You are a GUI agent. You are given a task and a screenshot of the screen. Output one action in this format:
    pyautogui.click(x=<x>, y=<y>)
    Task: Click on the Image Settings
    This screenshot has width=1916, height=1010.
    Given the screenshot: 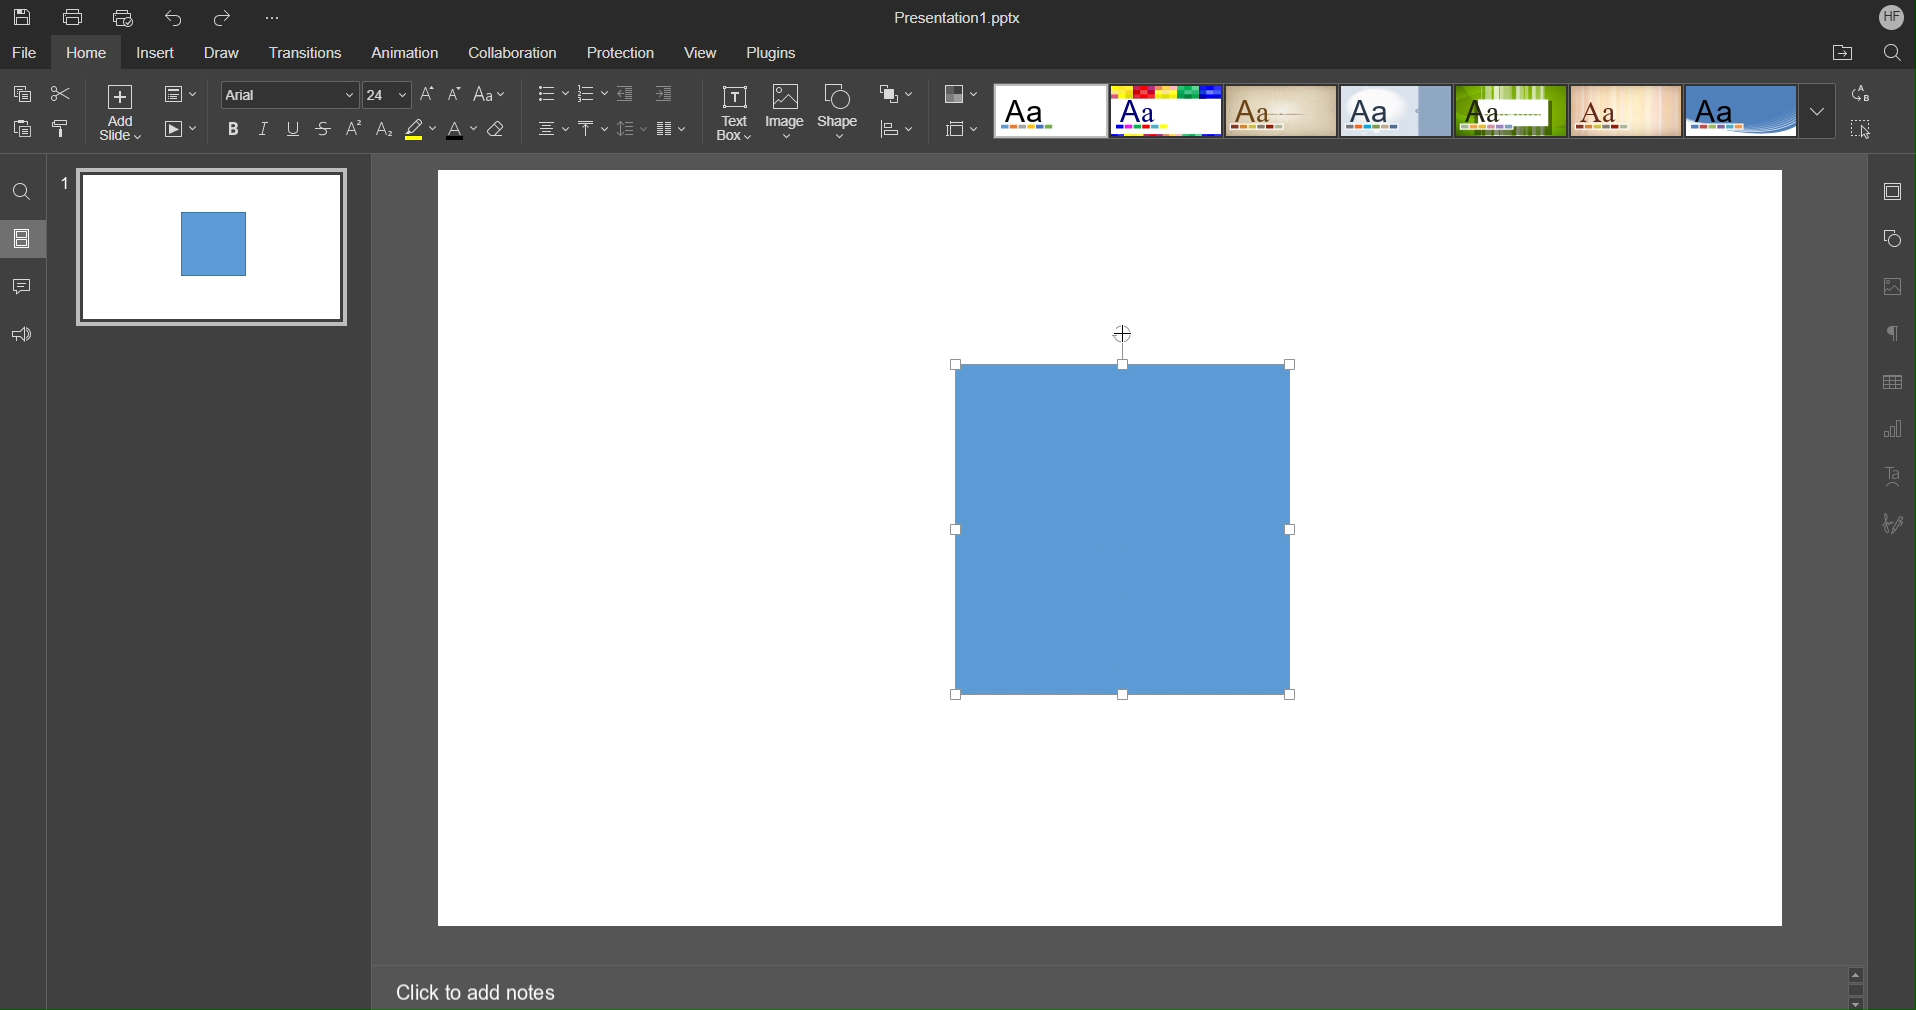 What is the action you would take?
    pyautogui.click(x=1891, y=286)
    